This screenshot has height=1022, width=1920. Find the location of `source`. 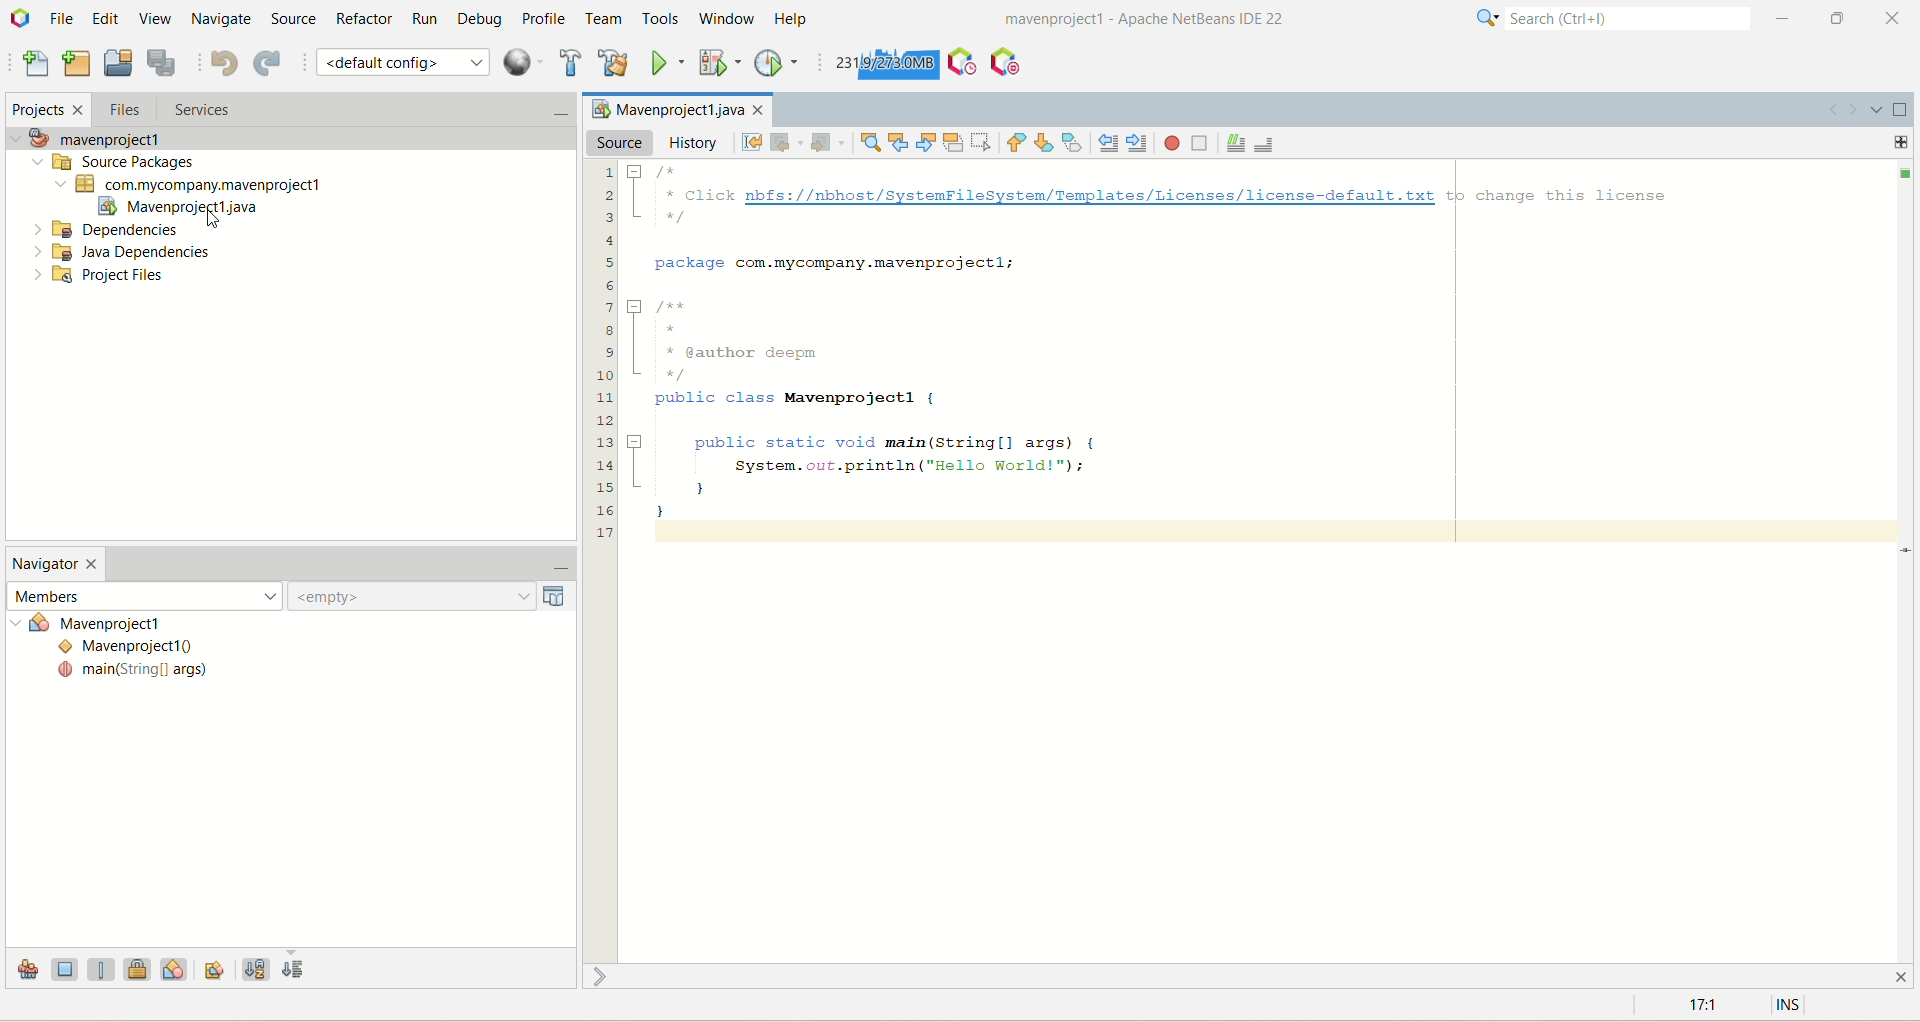

source is located at coordinates (291, 17).